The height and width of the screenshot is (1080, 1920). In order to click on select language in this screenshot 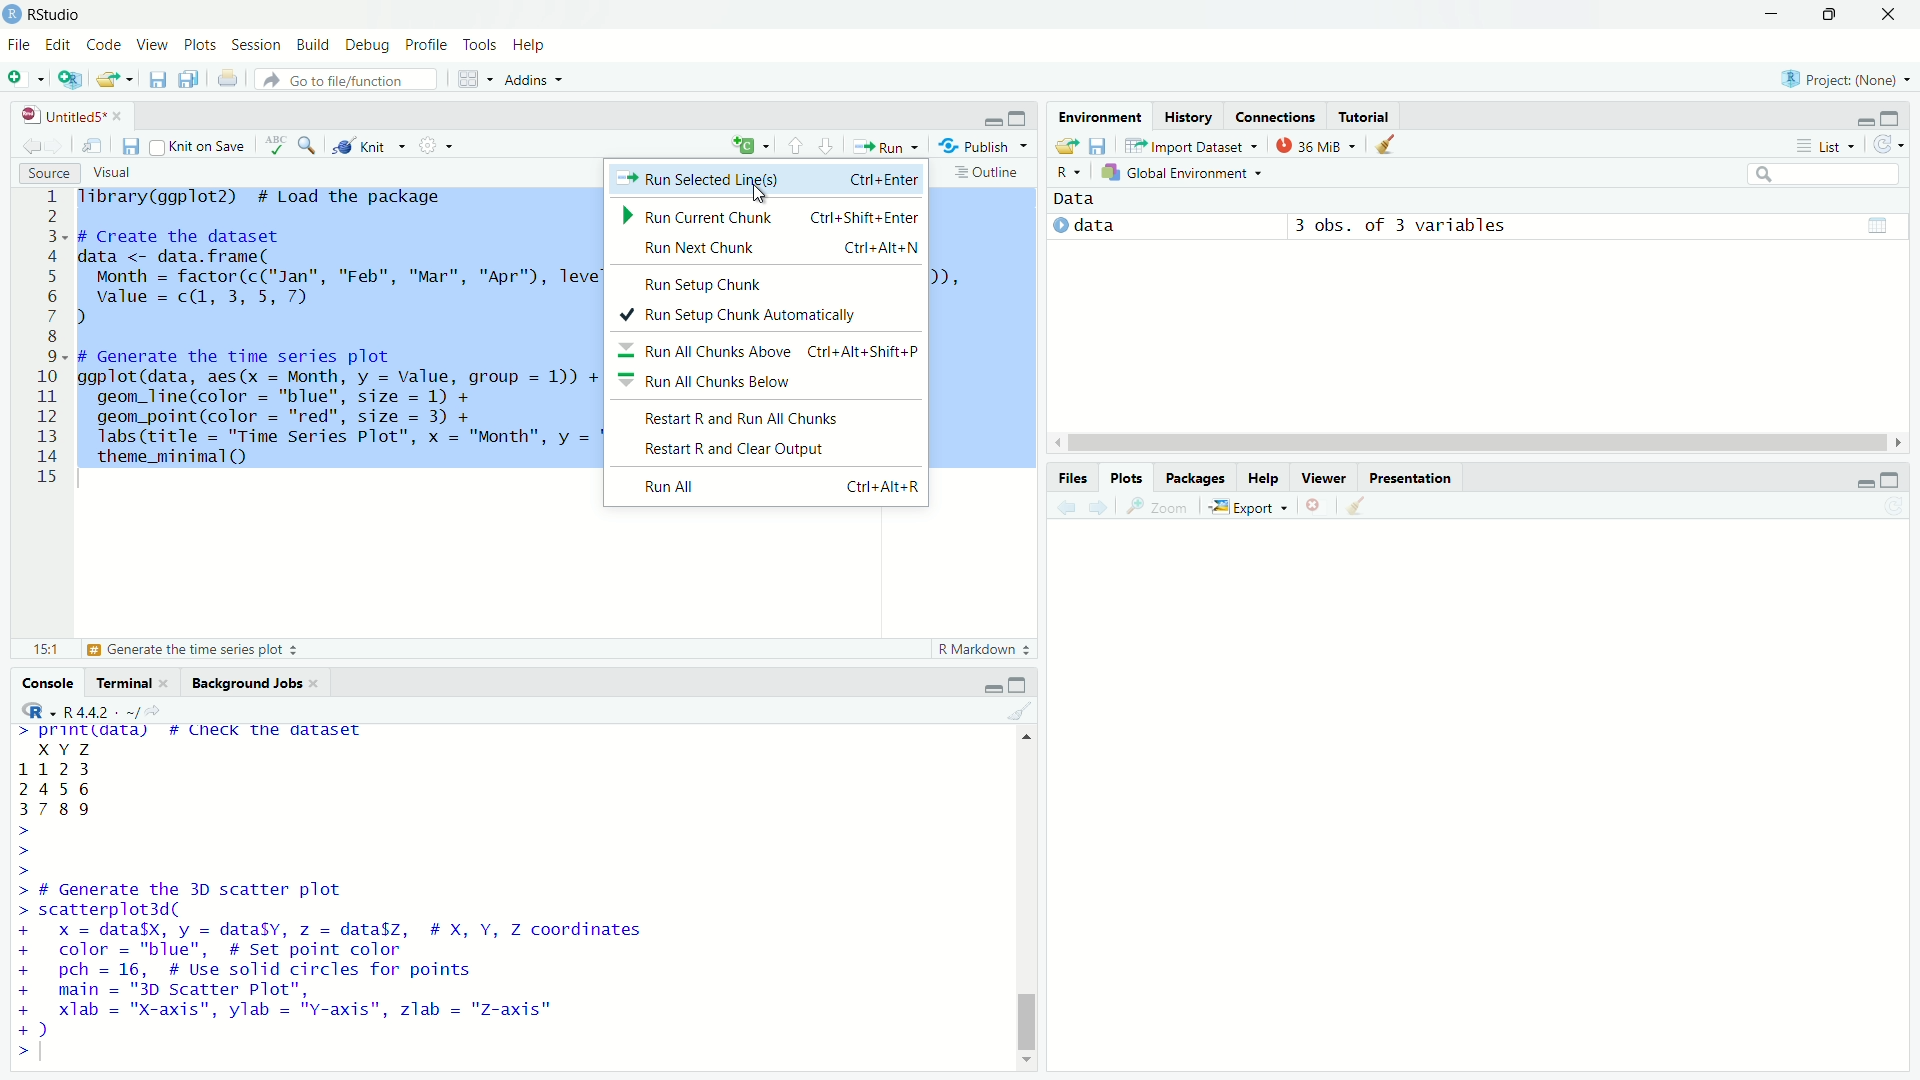, I will do `click(30, 712)`.